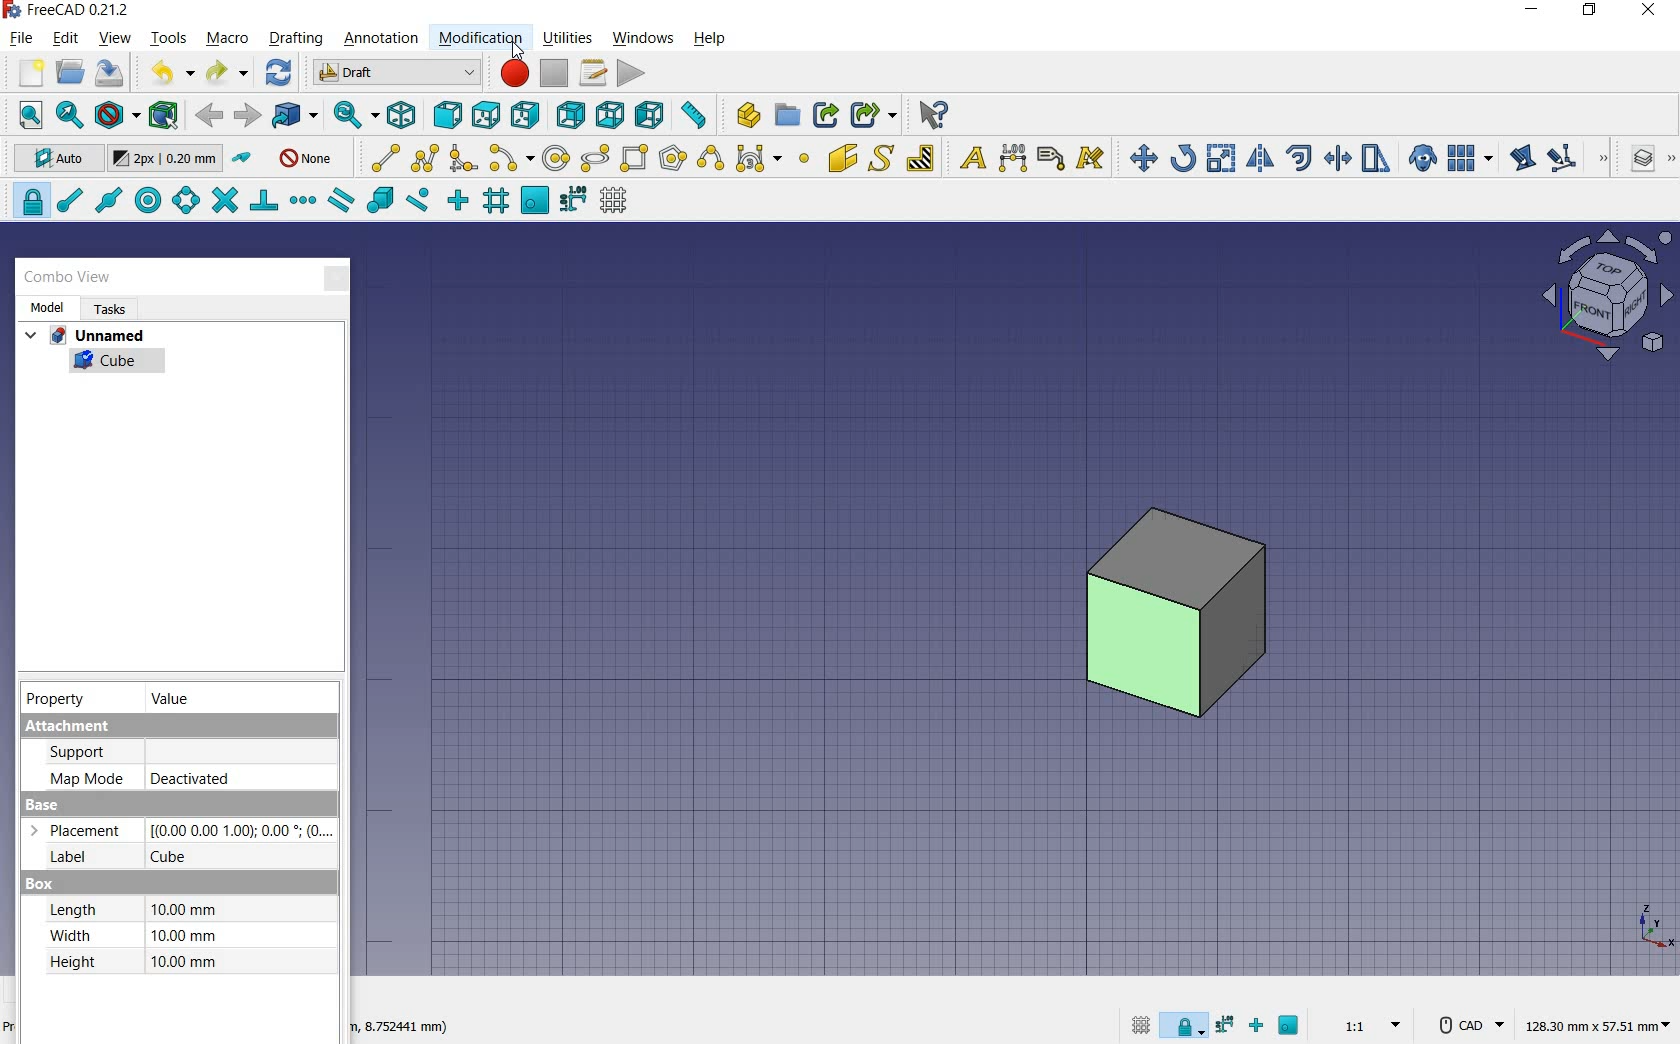 The image size is (1680, 1044). Describe the element at coordinates (132, 909) in the screenshot. I see `Length: 10.00 mm` at that location.